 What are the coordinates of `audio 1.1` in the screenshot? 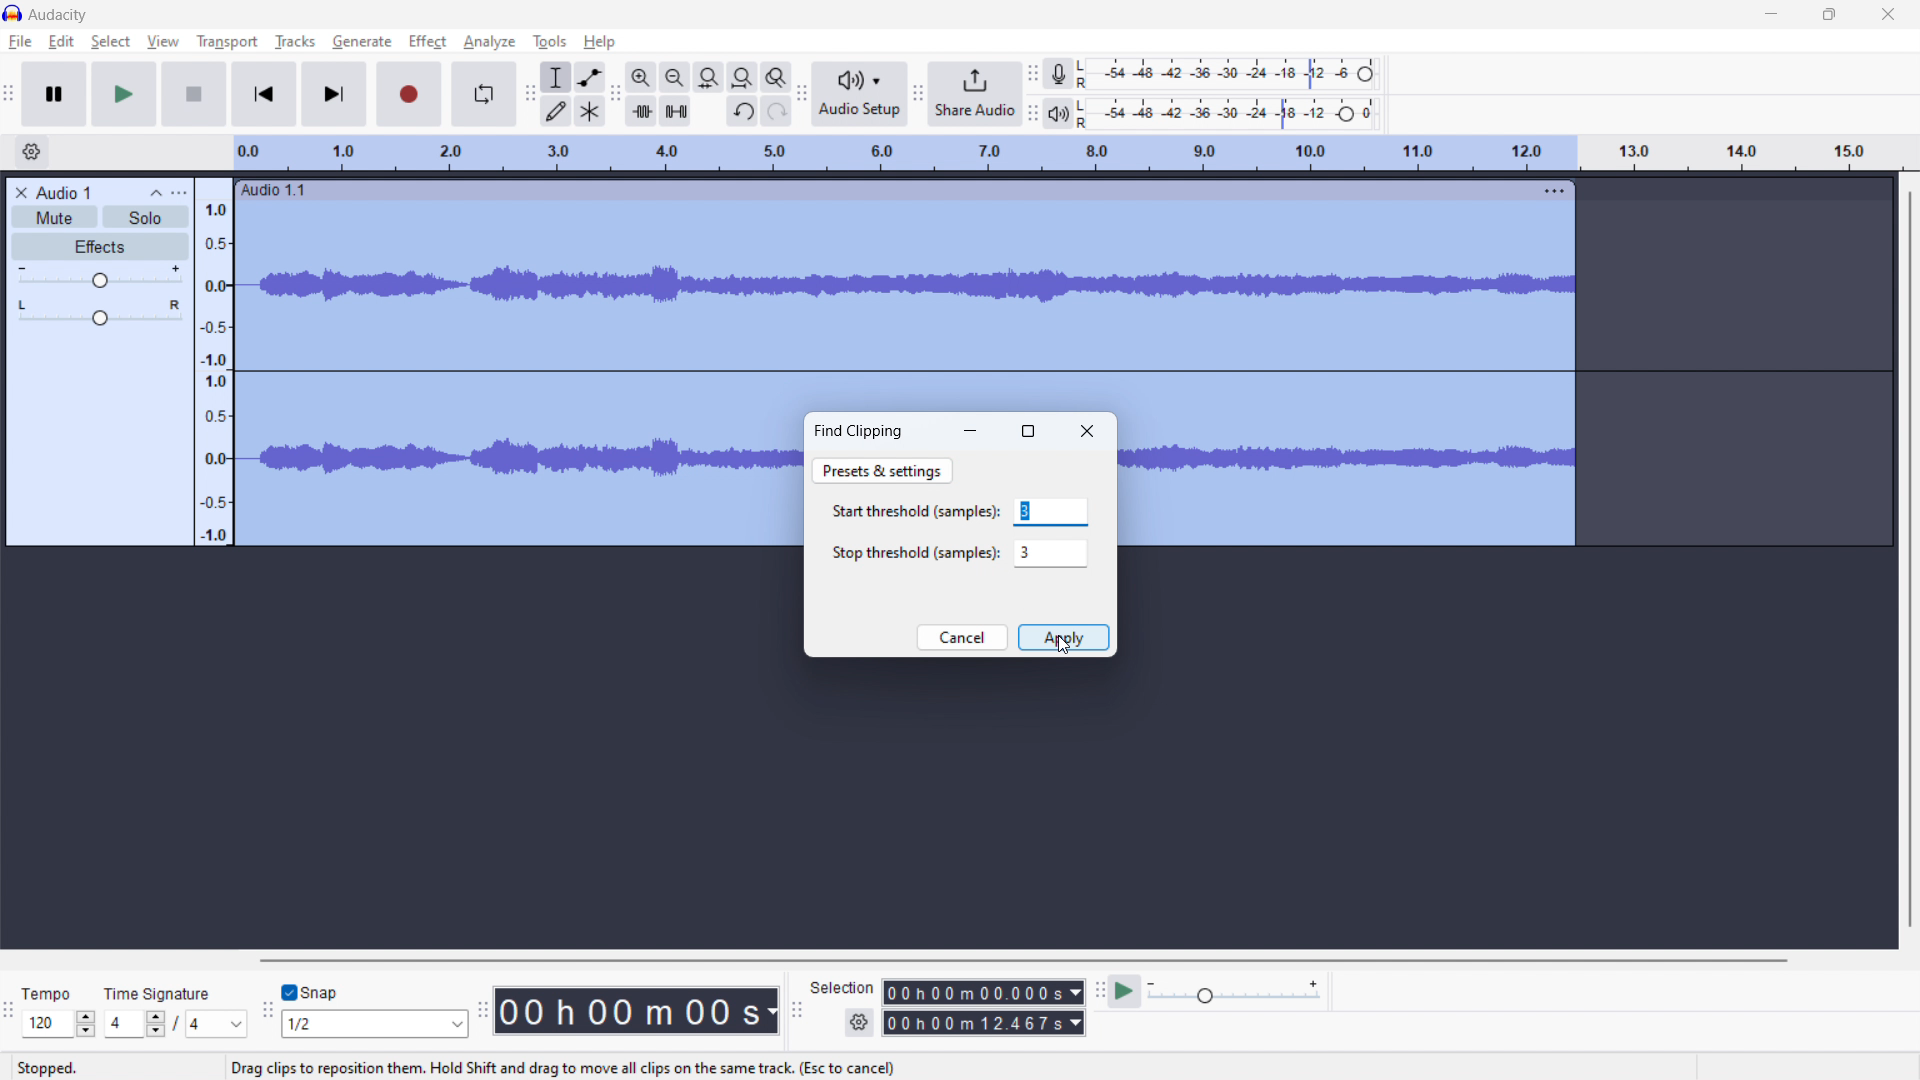 It's located at (280, 191).